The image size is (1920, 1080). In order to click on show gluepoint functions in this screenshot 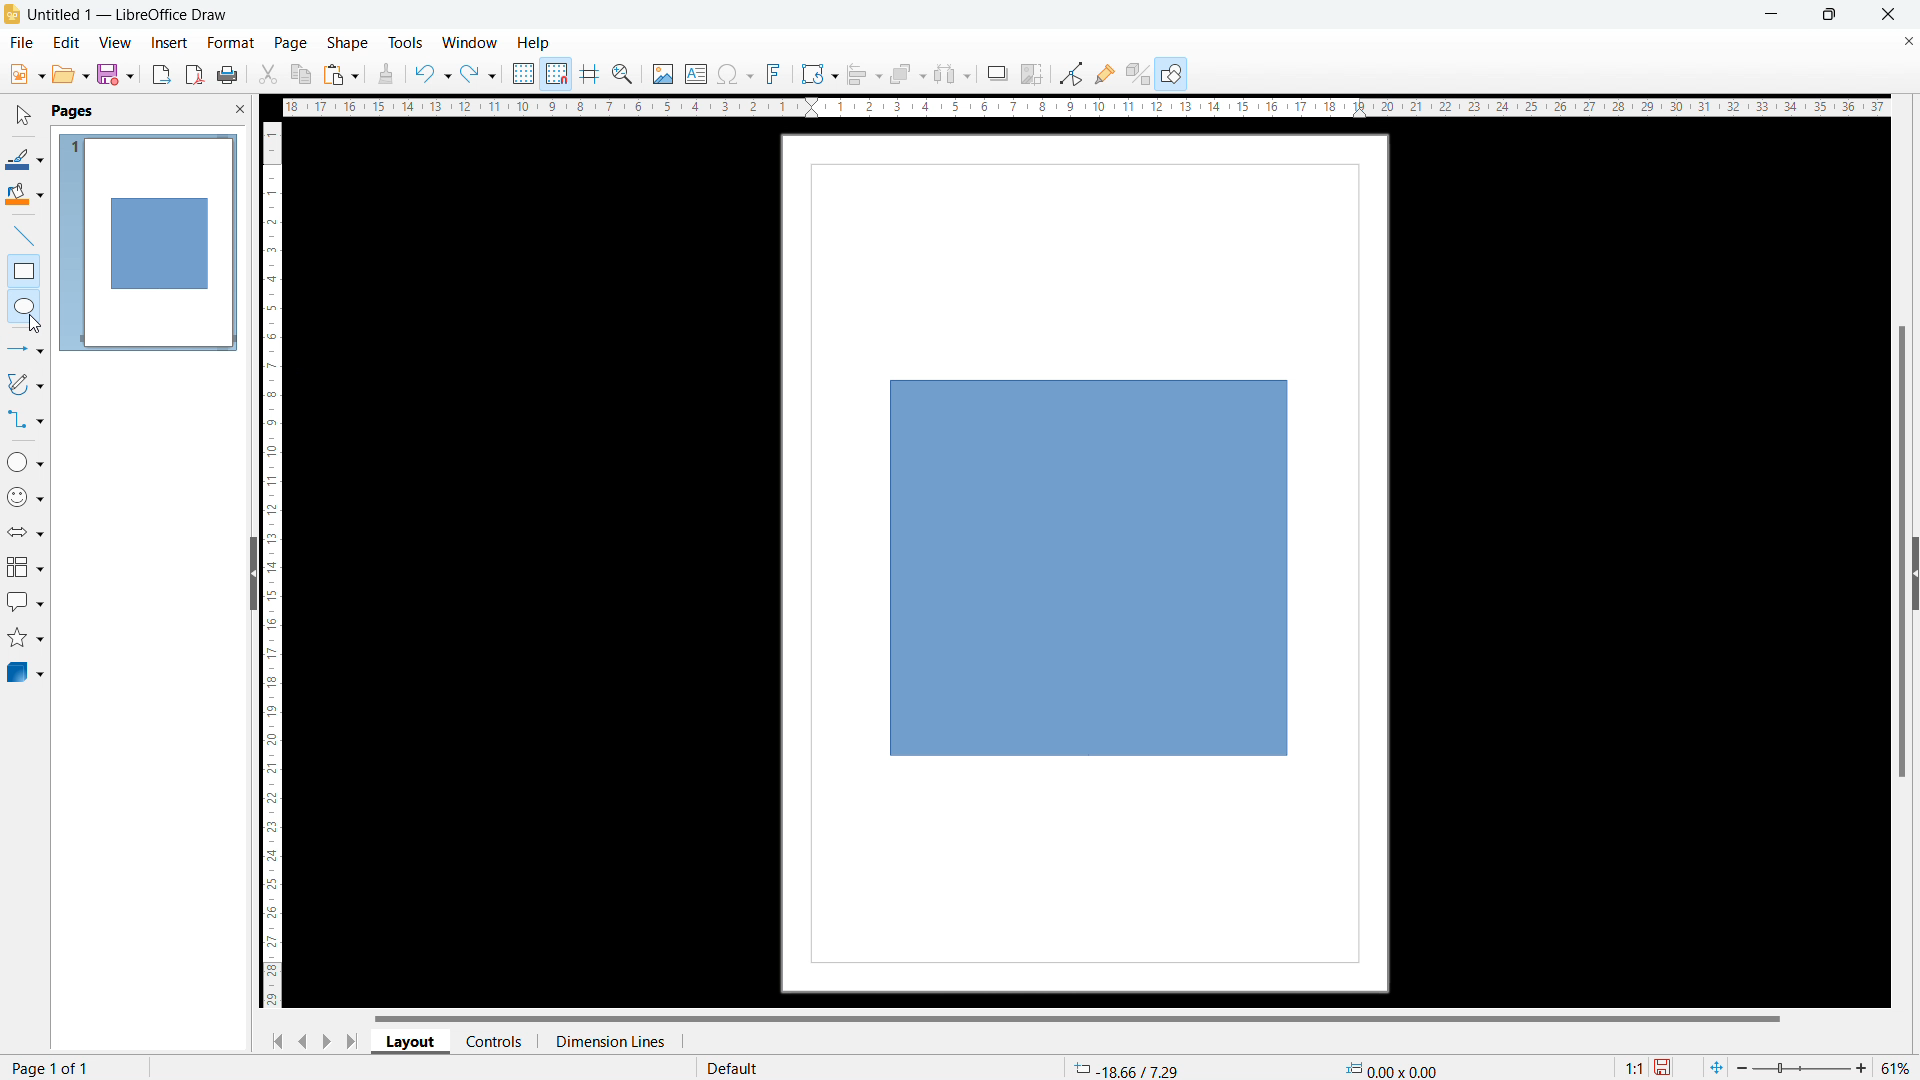, I will do `click(1105, 73)`.